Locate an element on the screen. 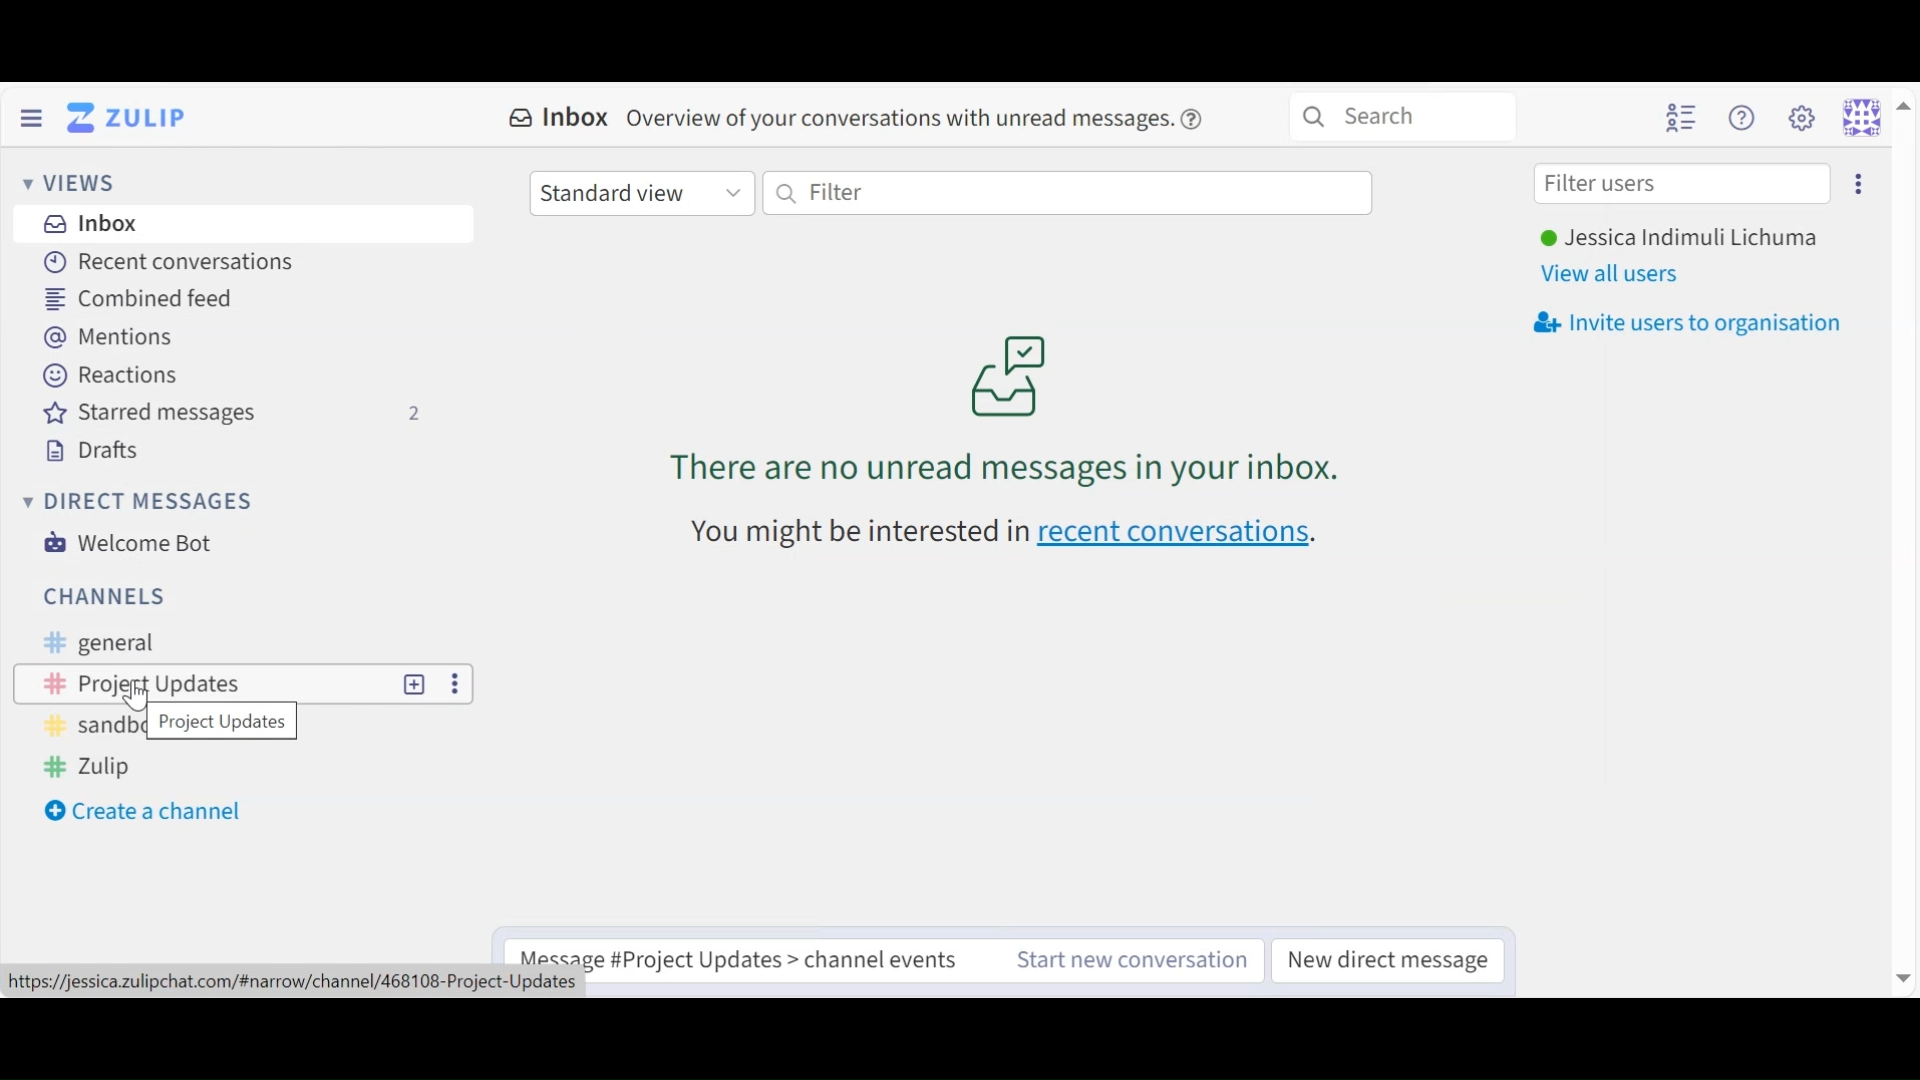 This screenshot has width=1920, height=1080. Filter users is located at coordinates (1683, 185).